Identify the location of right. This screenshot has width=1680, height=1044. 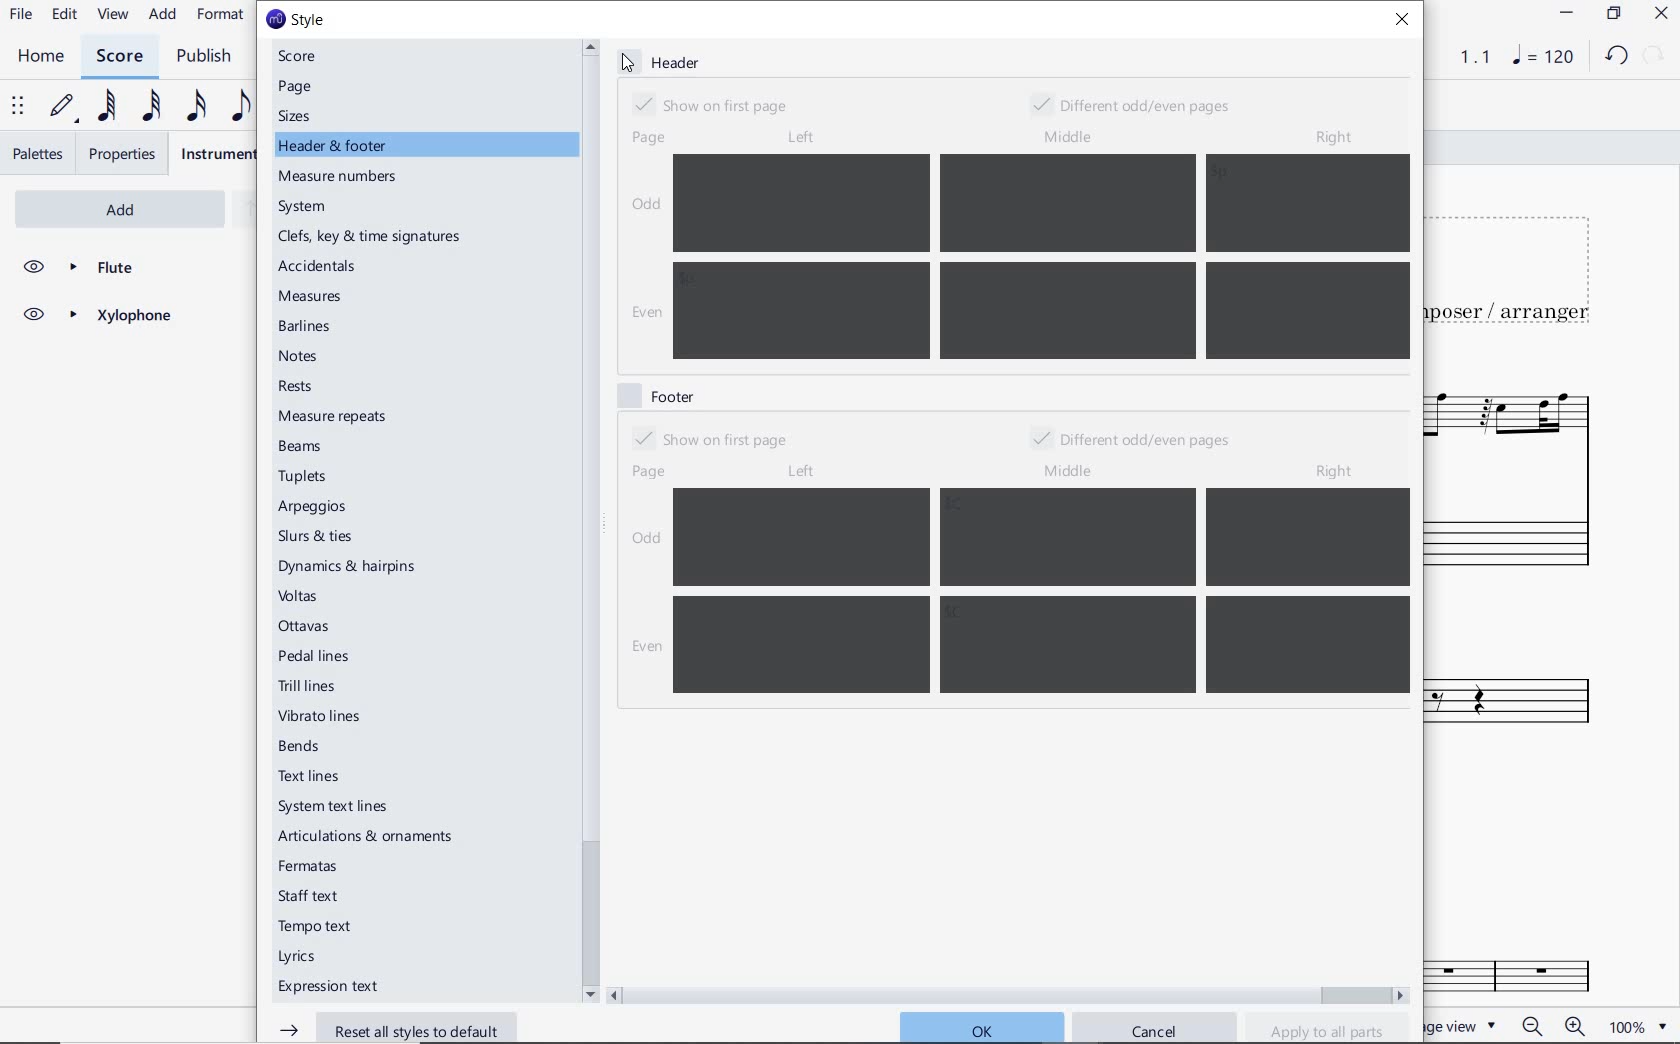
(1333, 139).